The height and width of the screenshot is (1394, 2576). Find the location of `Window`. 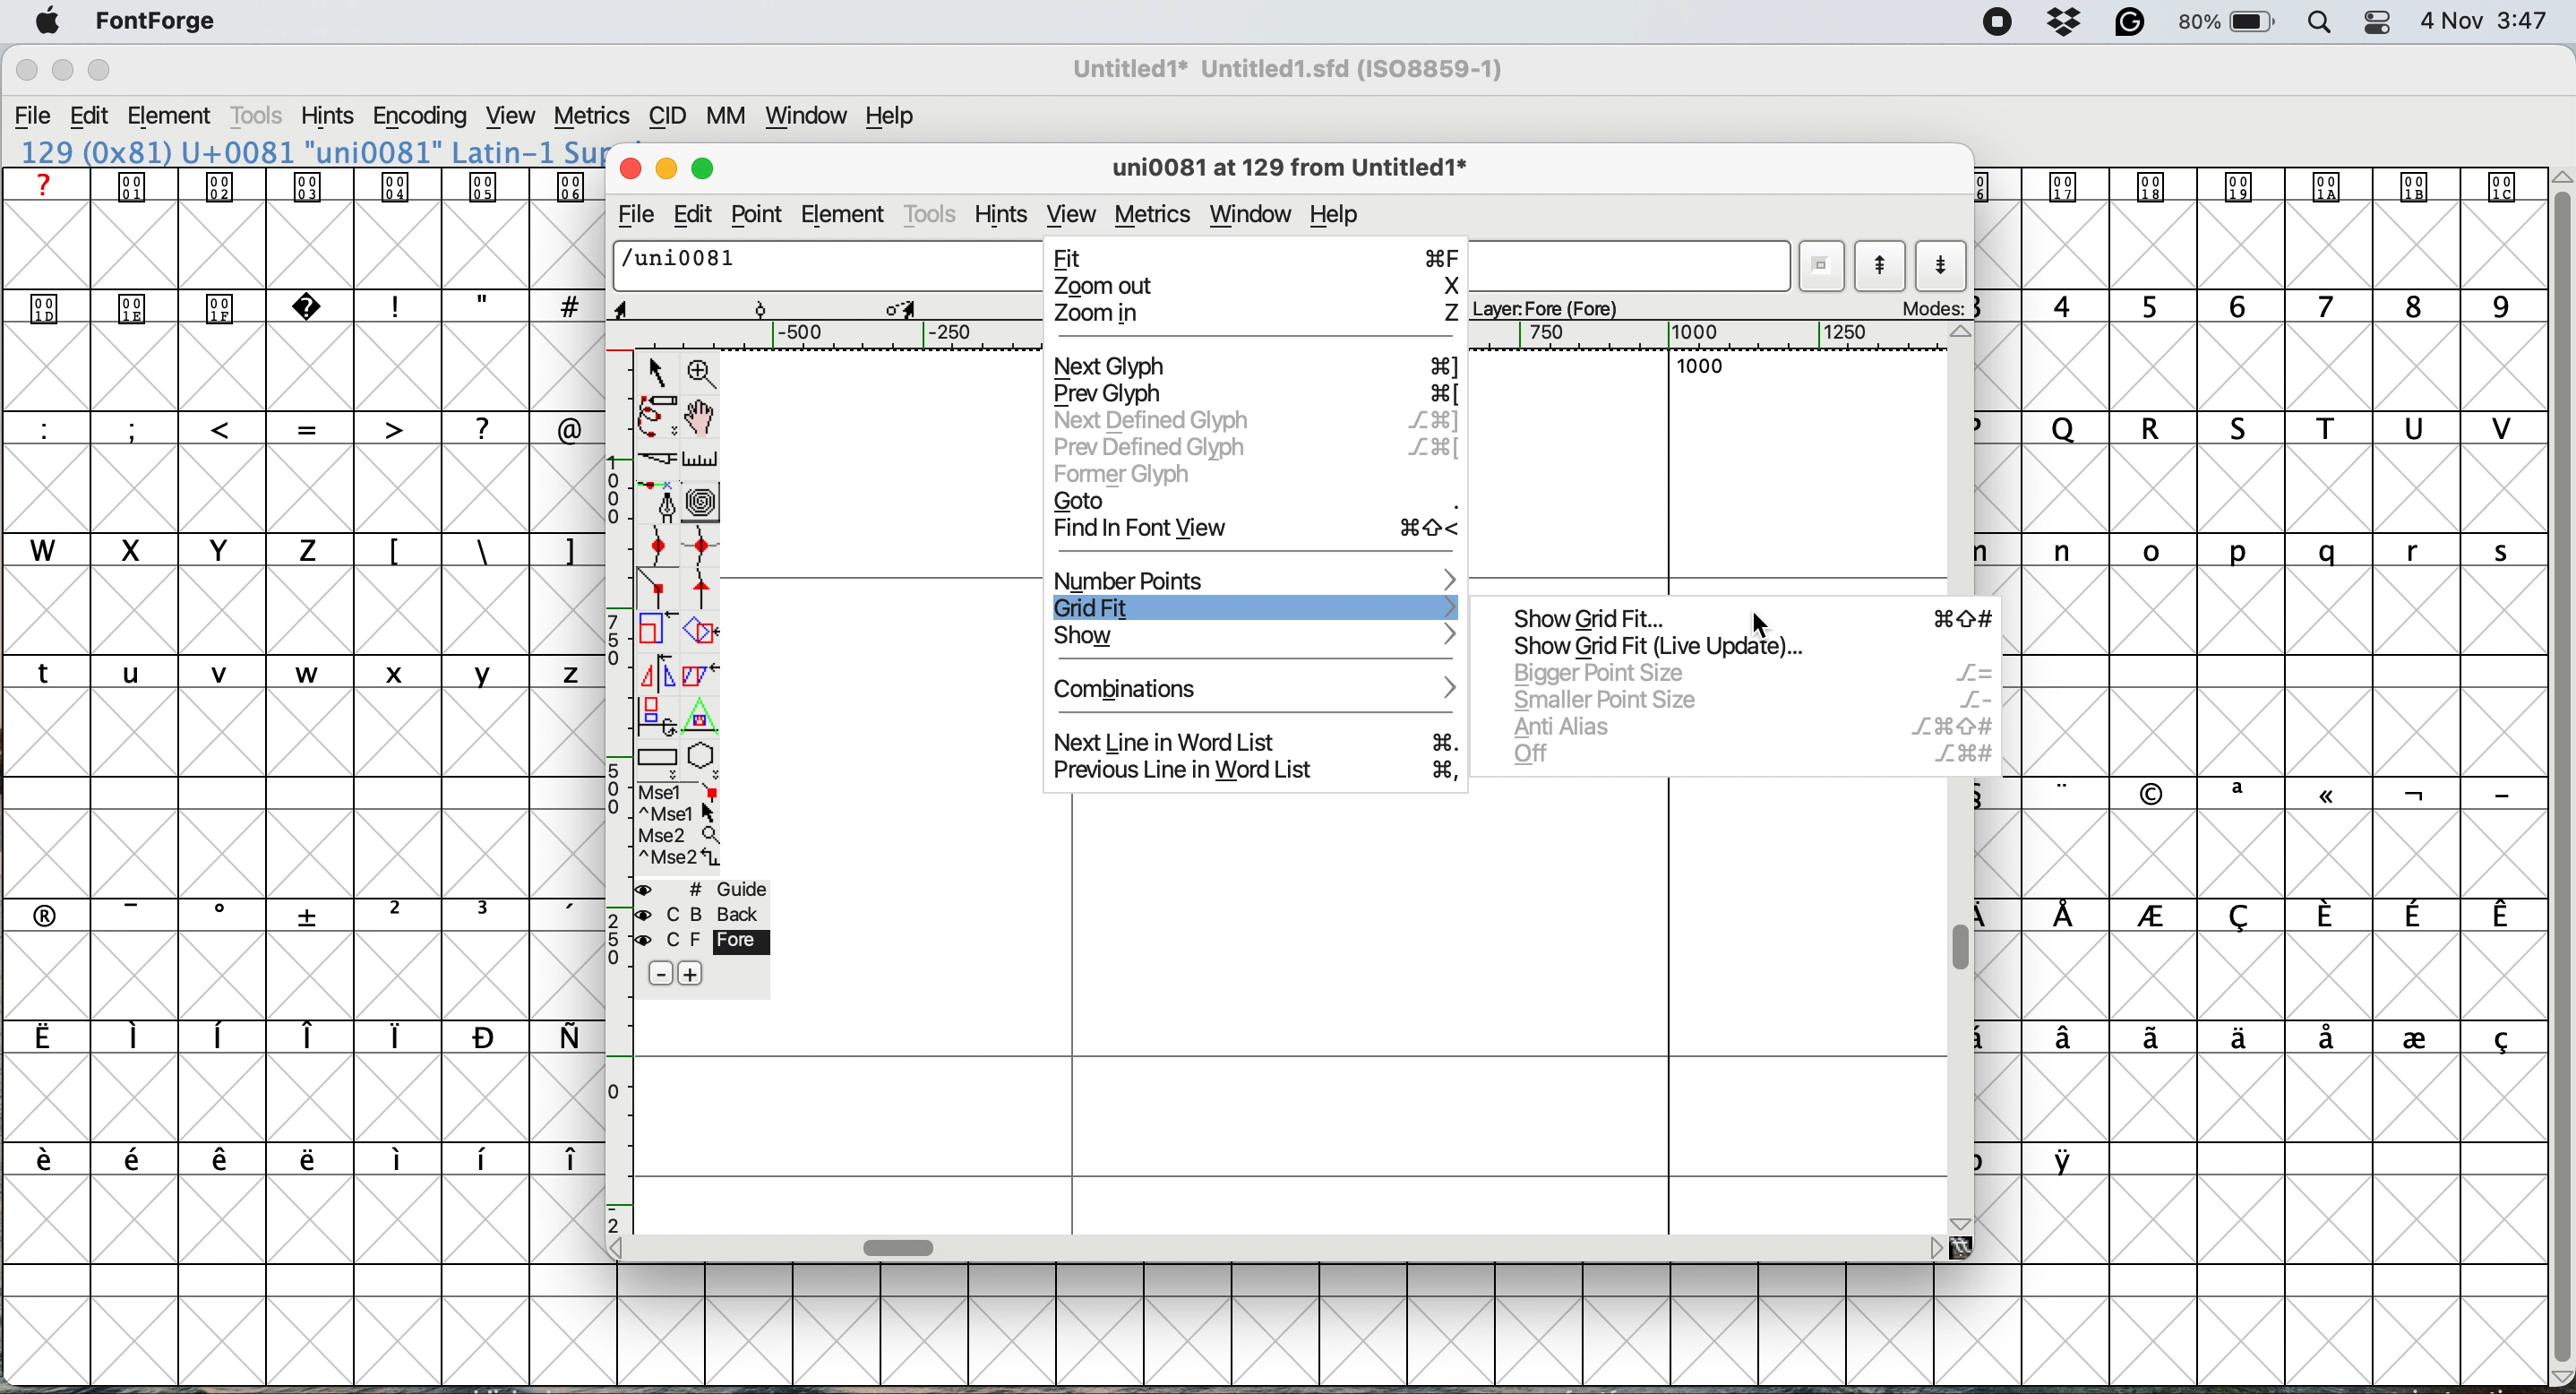

Window is located at coordinates (807, 118).